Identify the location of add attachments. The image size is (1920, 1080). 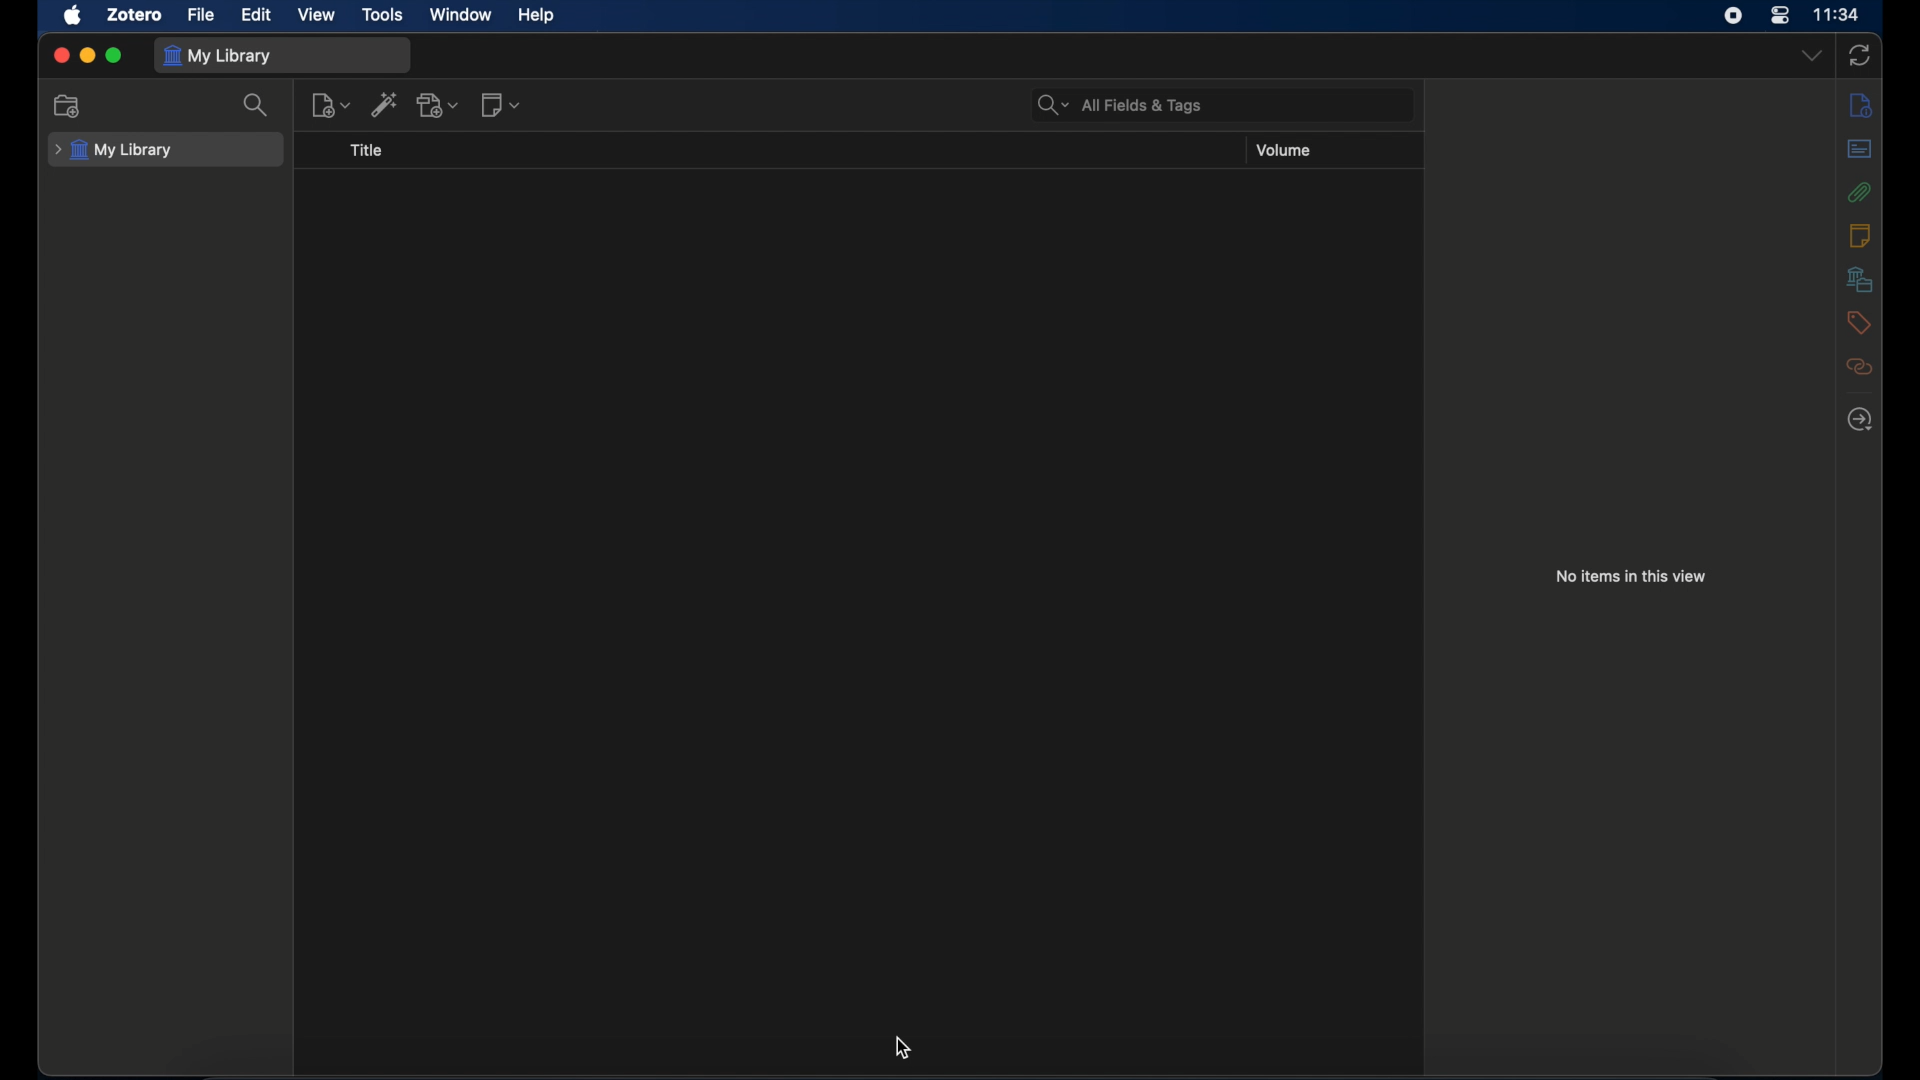
(437, 105).